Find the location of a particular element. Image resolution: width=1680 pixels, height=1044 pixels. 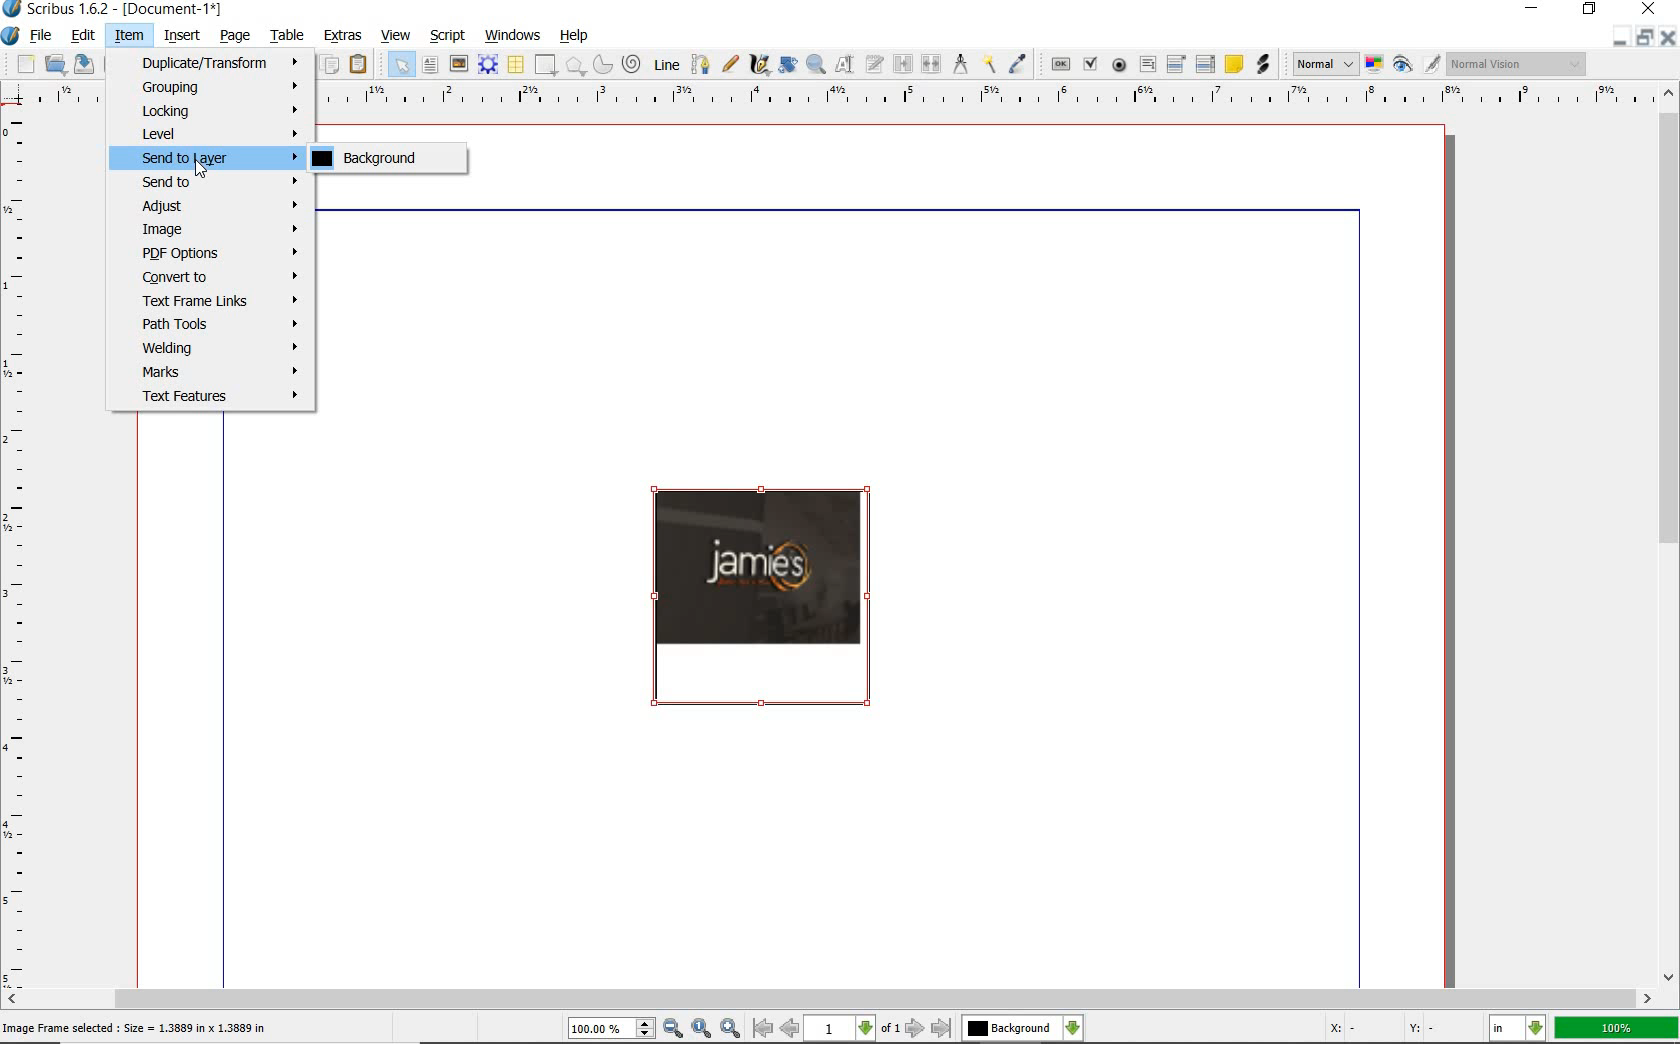

Zoom Out is located at coordinates (674, 1028).